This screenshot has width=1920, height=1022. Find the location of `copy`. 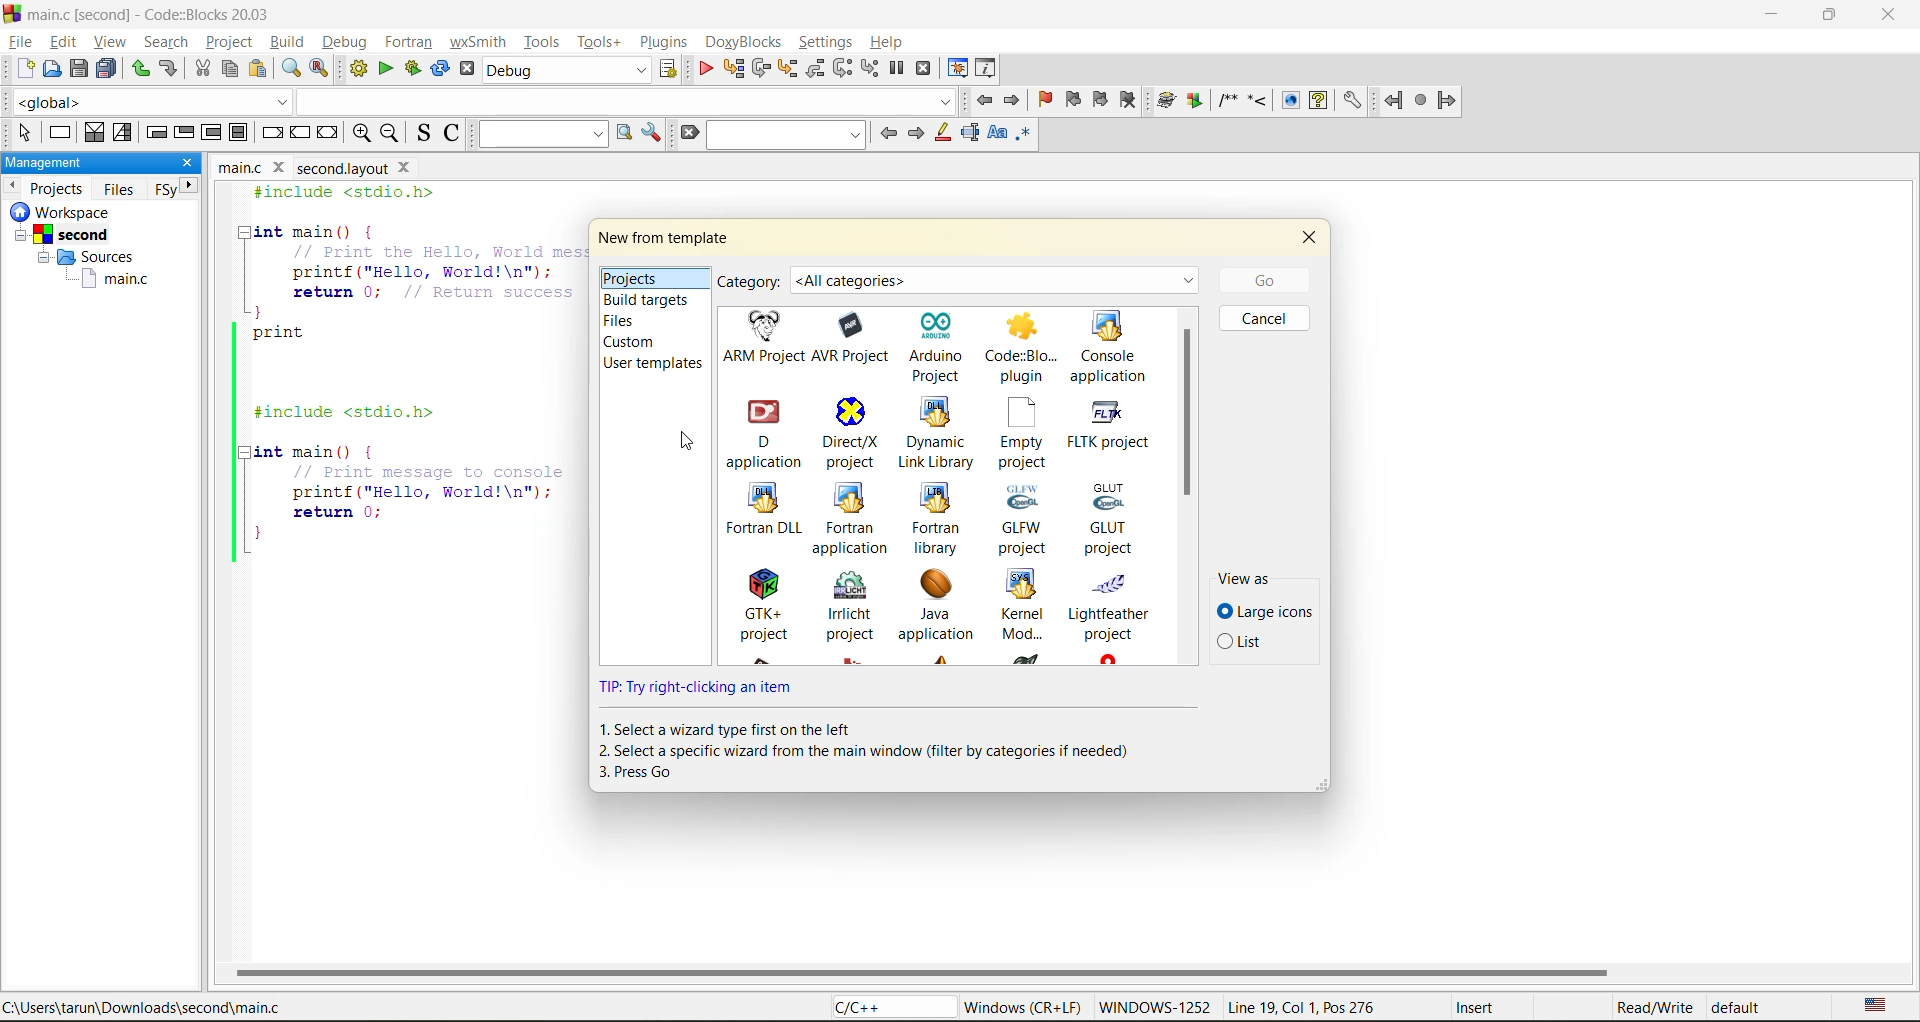

copy is located at coordinates (231, 69).